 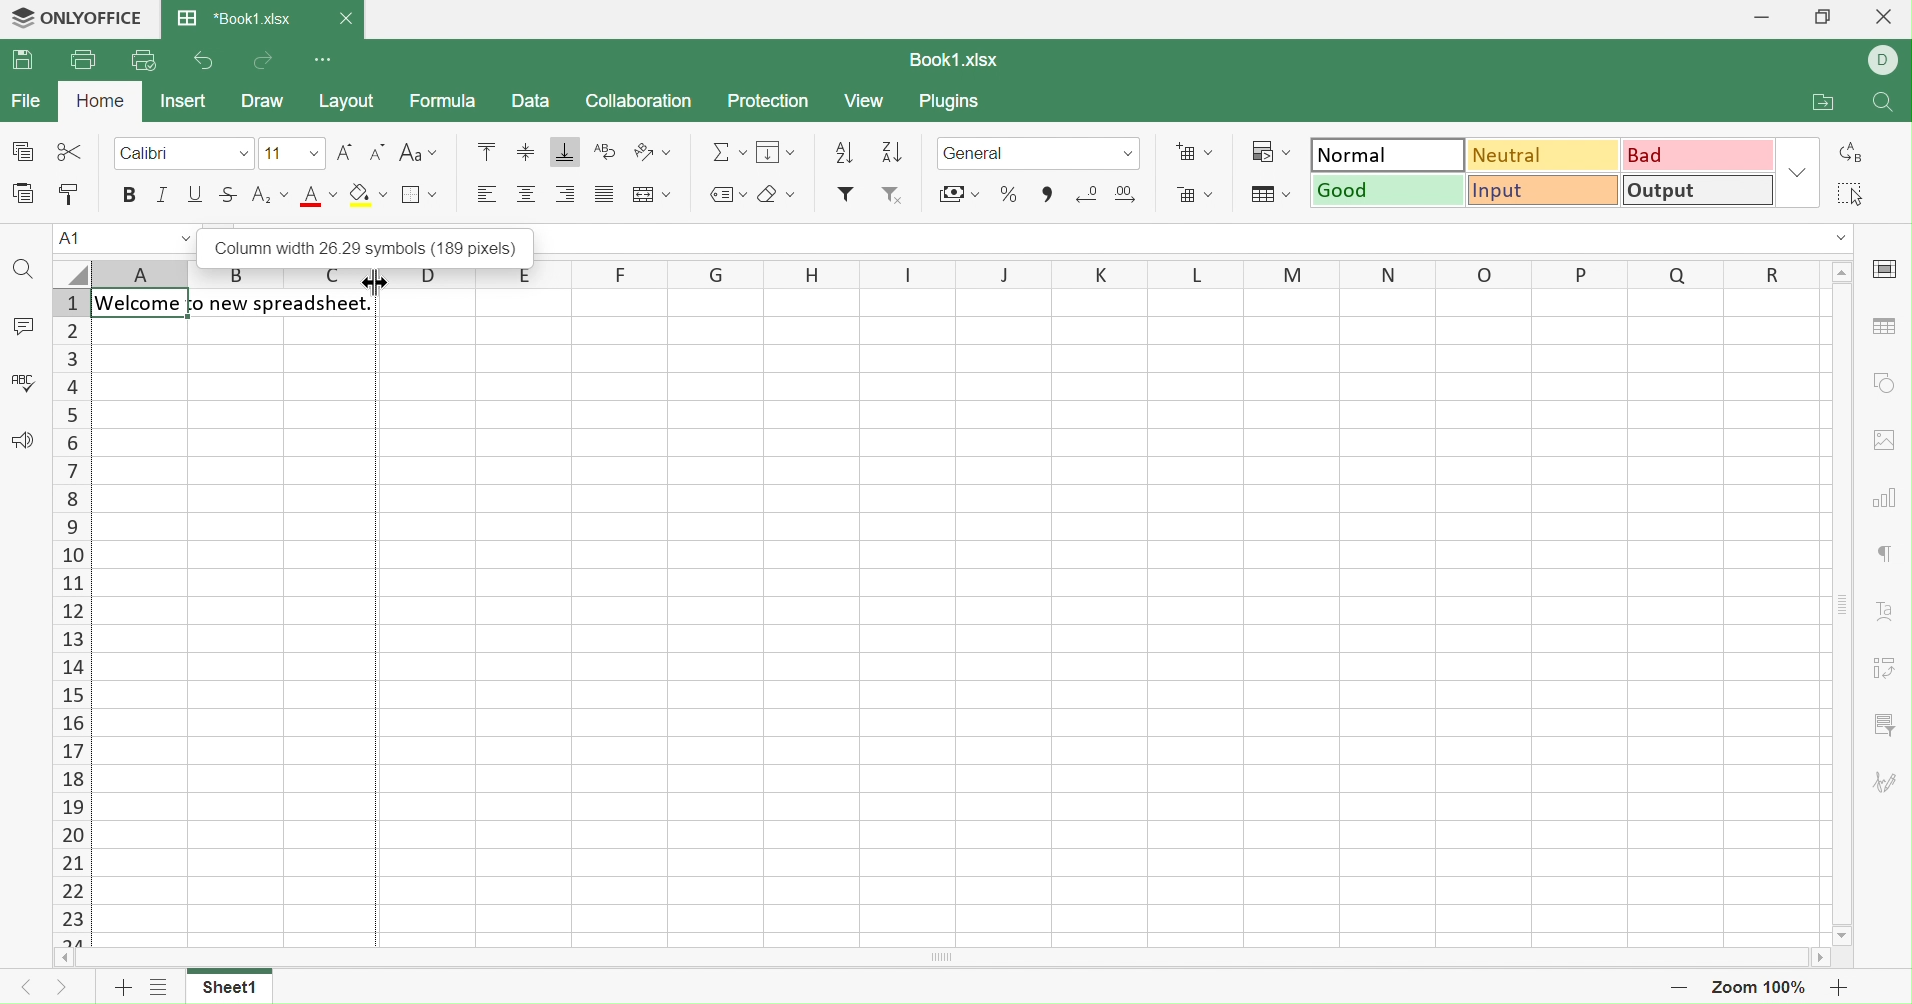 What do you see at coordinates (1890, 615) in the screenshot?
I see `Text Art settings` at bounding box center [1890, 615].